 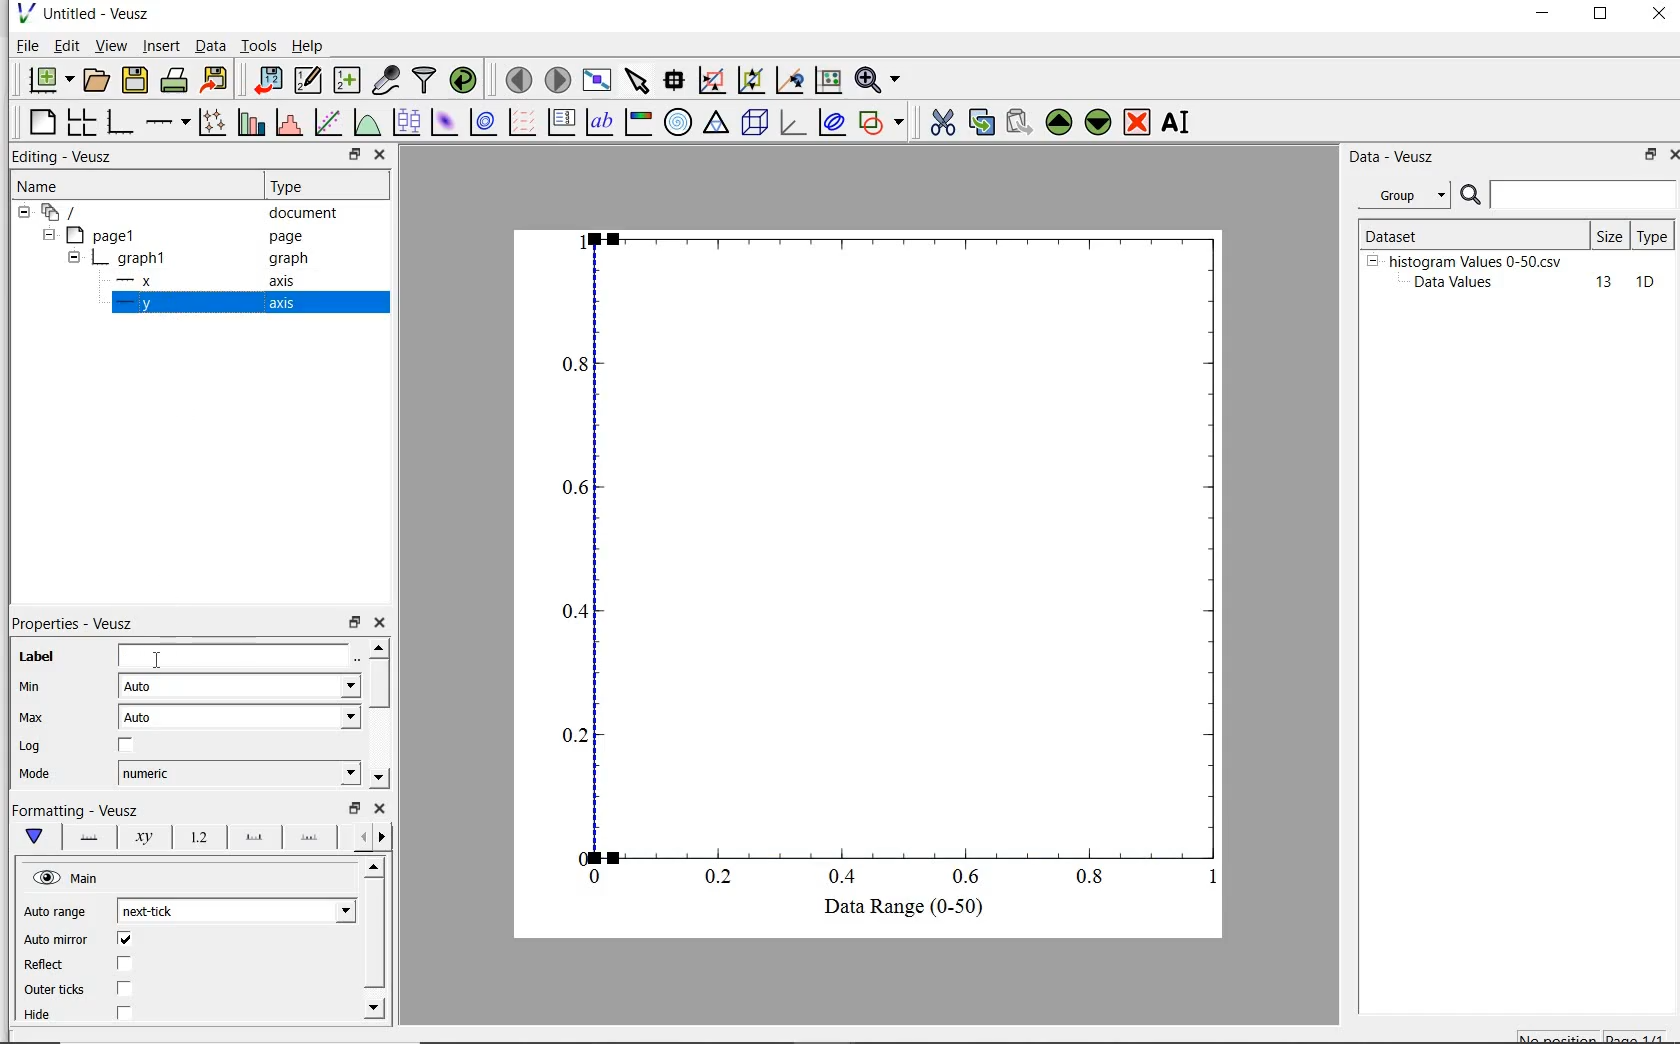 What do you see at coordinates (288, 305) in the screenshot?
I see `axis` at bounding box center [288, 305].